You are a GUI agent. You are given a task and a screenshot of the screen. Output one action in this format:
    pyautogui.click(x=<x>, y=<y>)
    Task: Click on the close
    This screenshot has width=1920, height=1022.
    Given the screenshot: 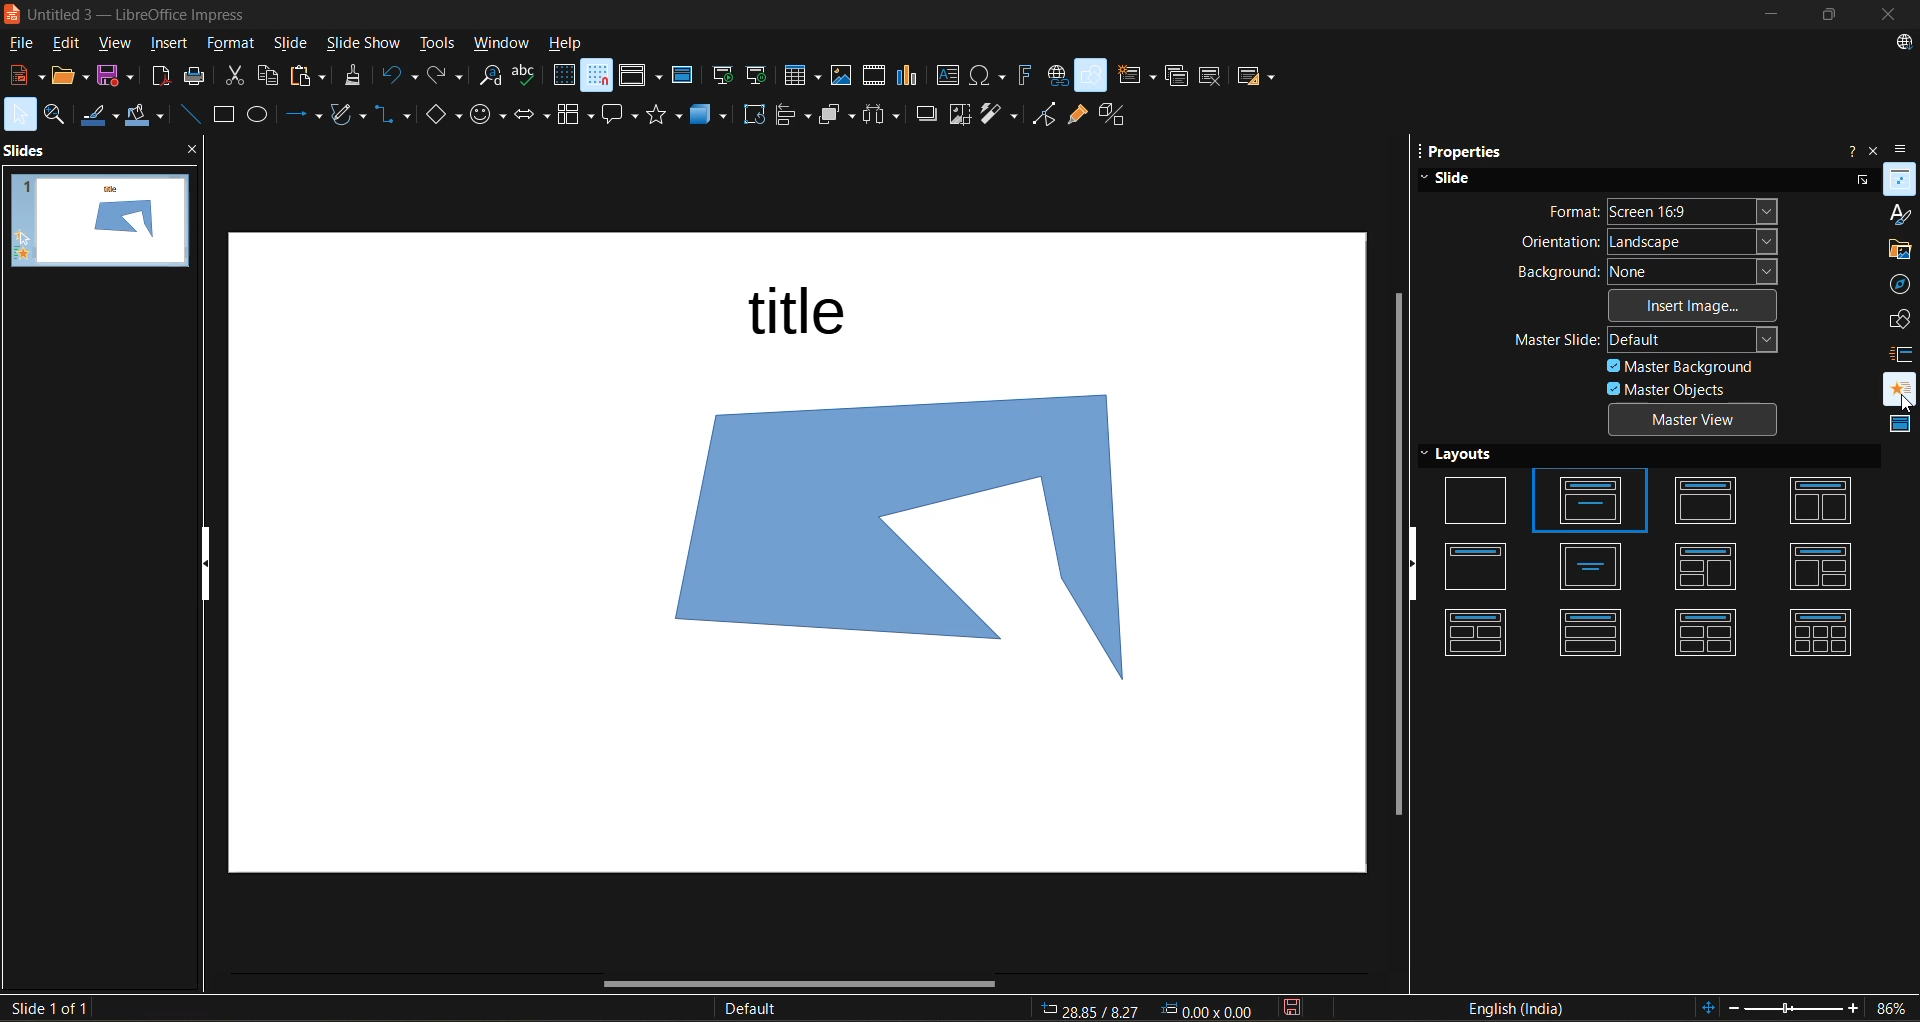 What is the action you would take?
    pyautogui.click(x=1892, y=16)
    